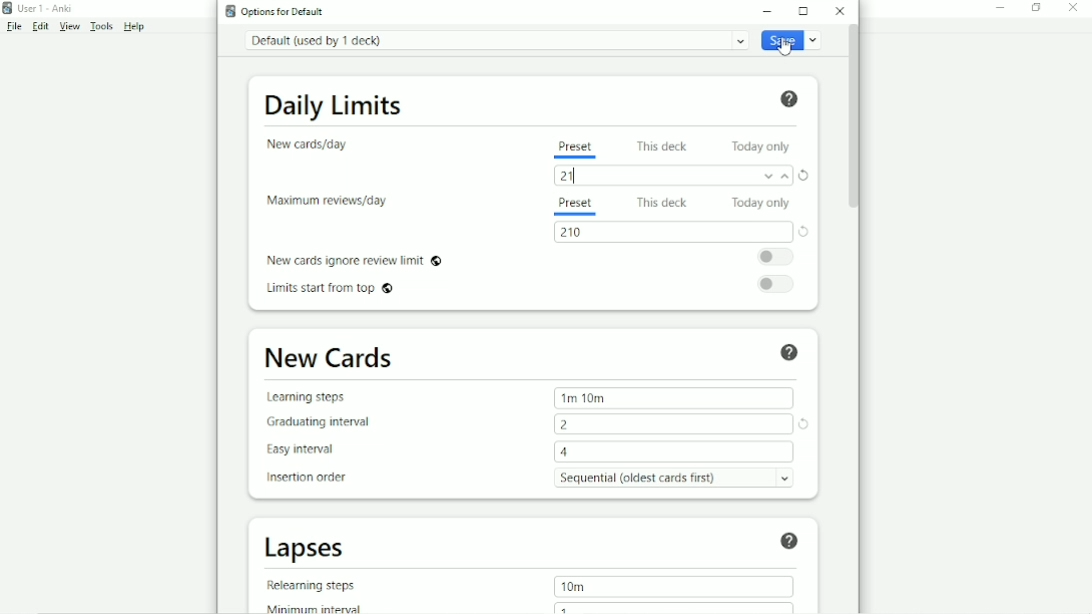  Describe the element at coordinates (664, 204) in the screenshot. I see `This deck` at that location.